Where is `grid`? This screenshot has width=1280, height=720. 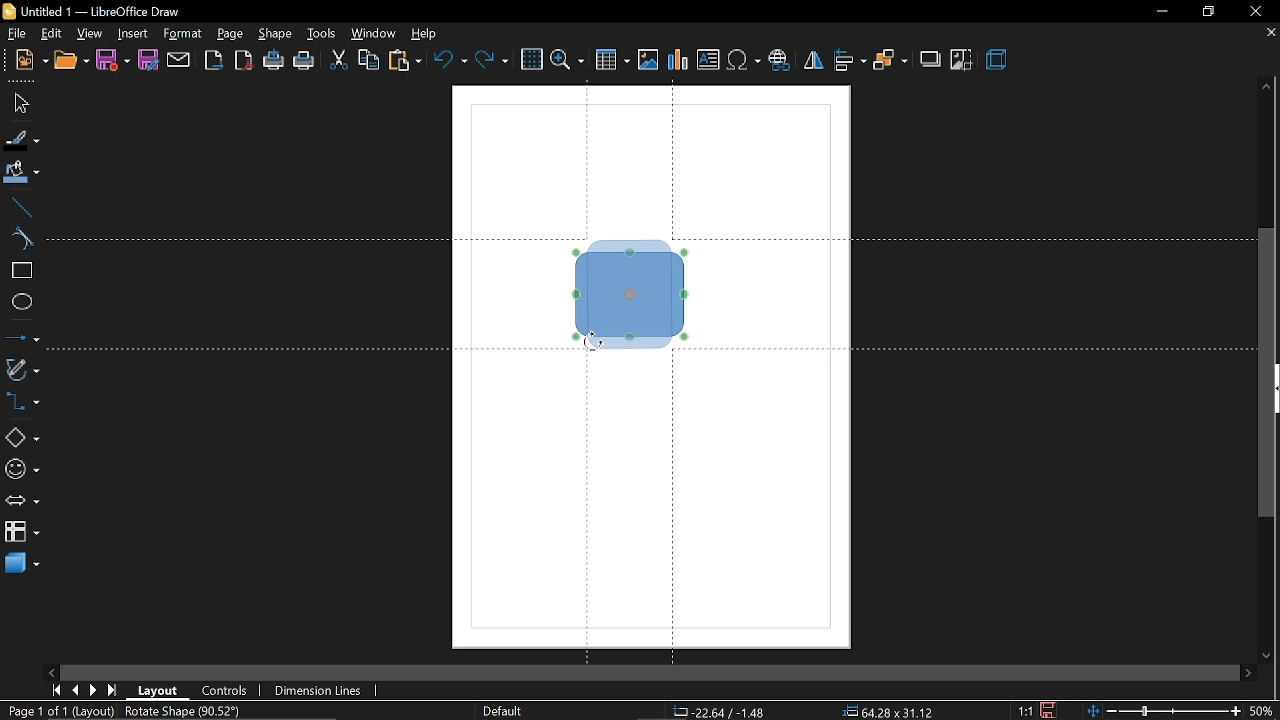
grid is located at coordinates (532, 59).